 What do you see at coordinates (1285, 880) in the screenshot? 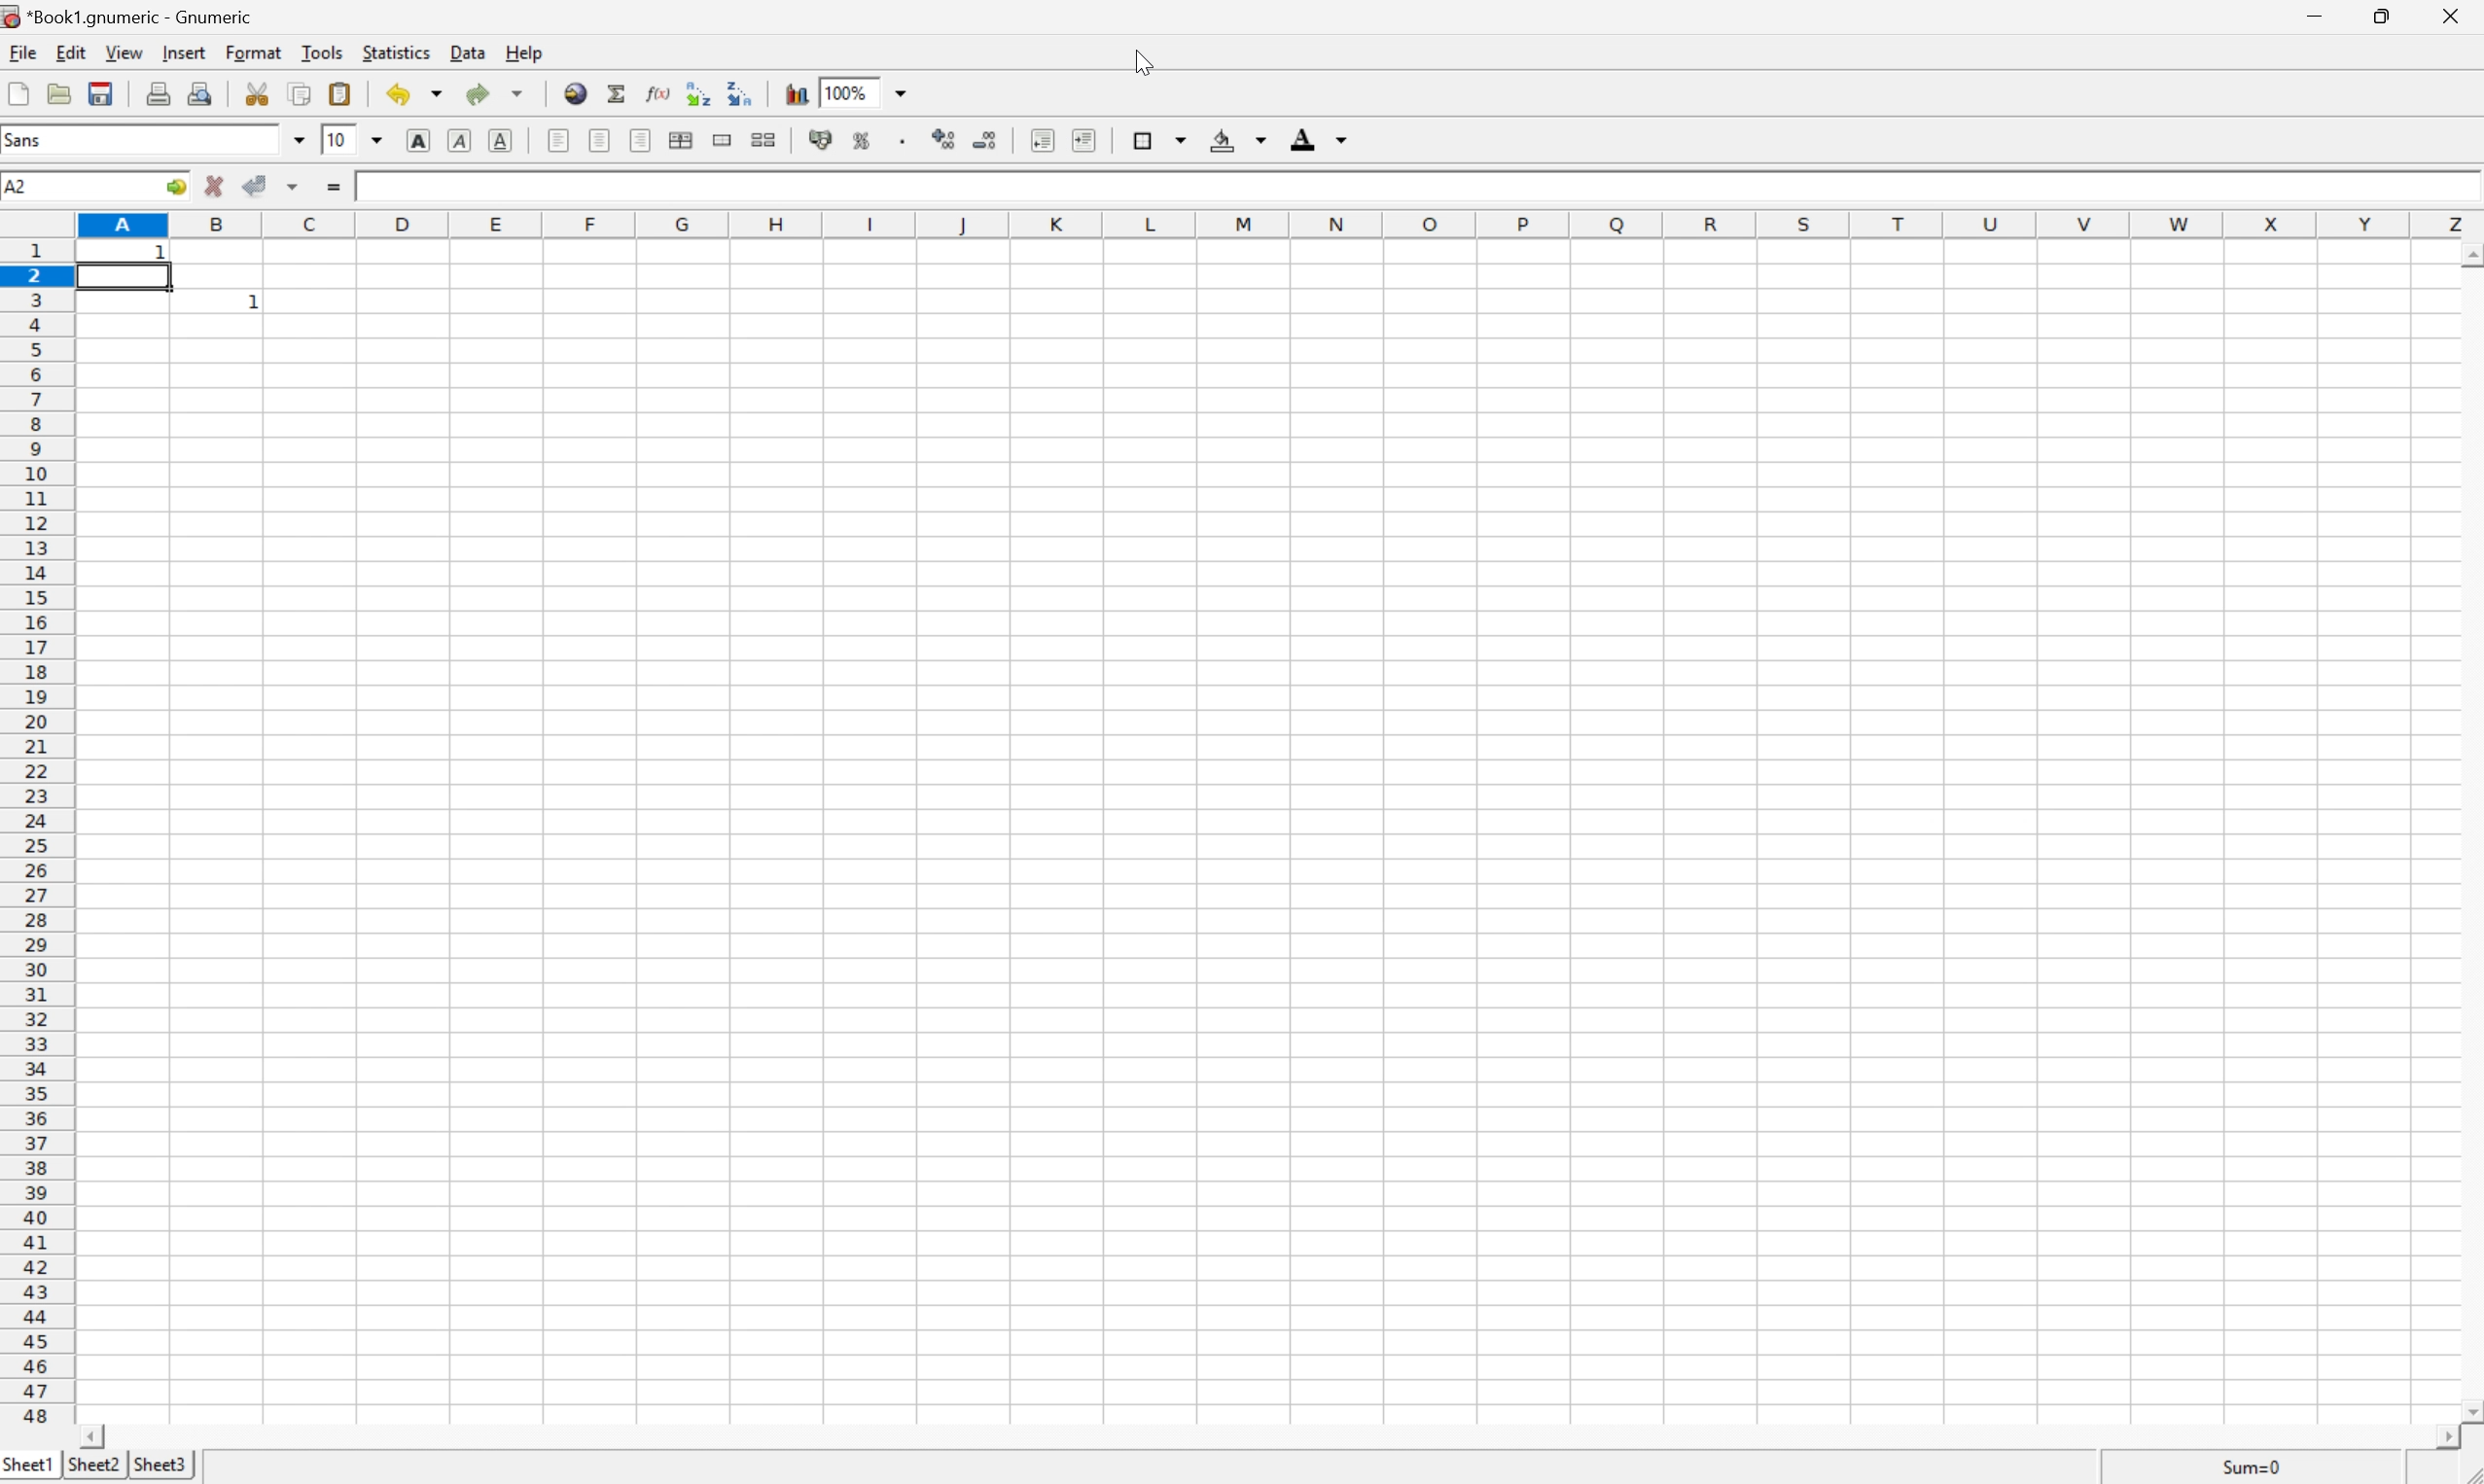
I see `Cells` at bounding box center [1285, 880].